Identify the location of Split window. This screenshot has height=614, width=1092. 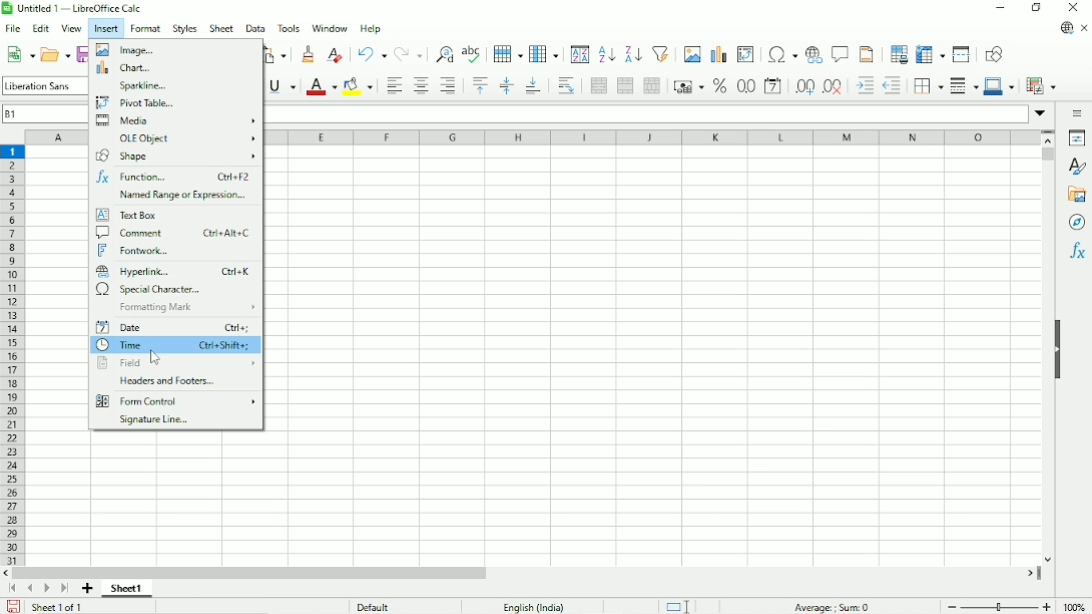
(962, 54).